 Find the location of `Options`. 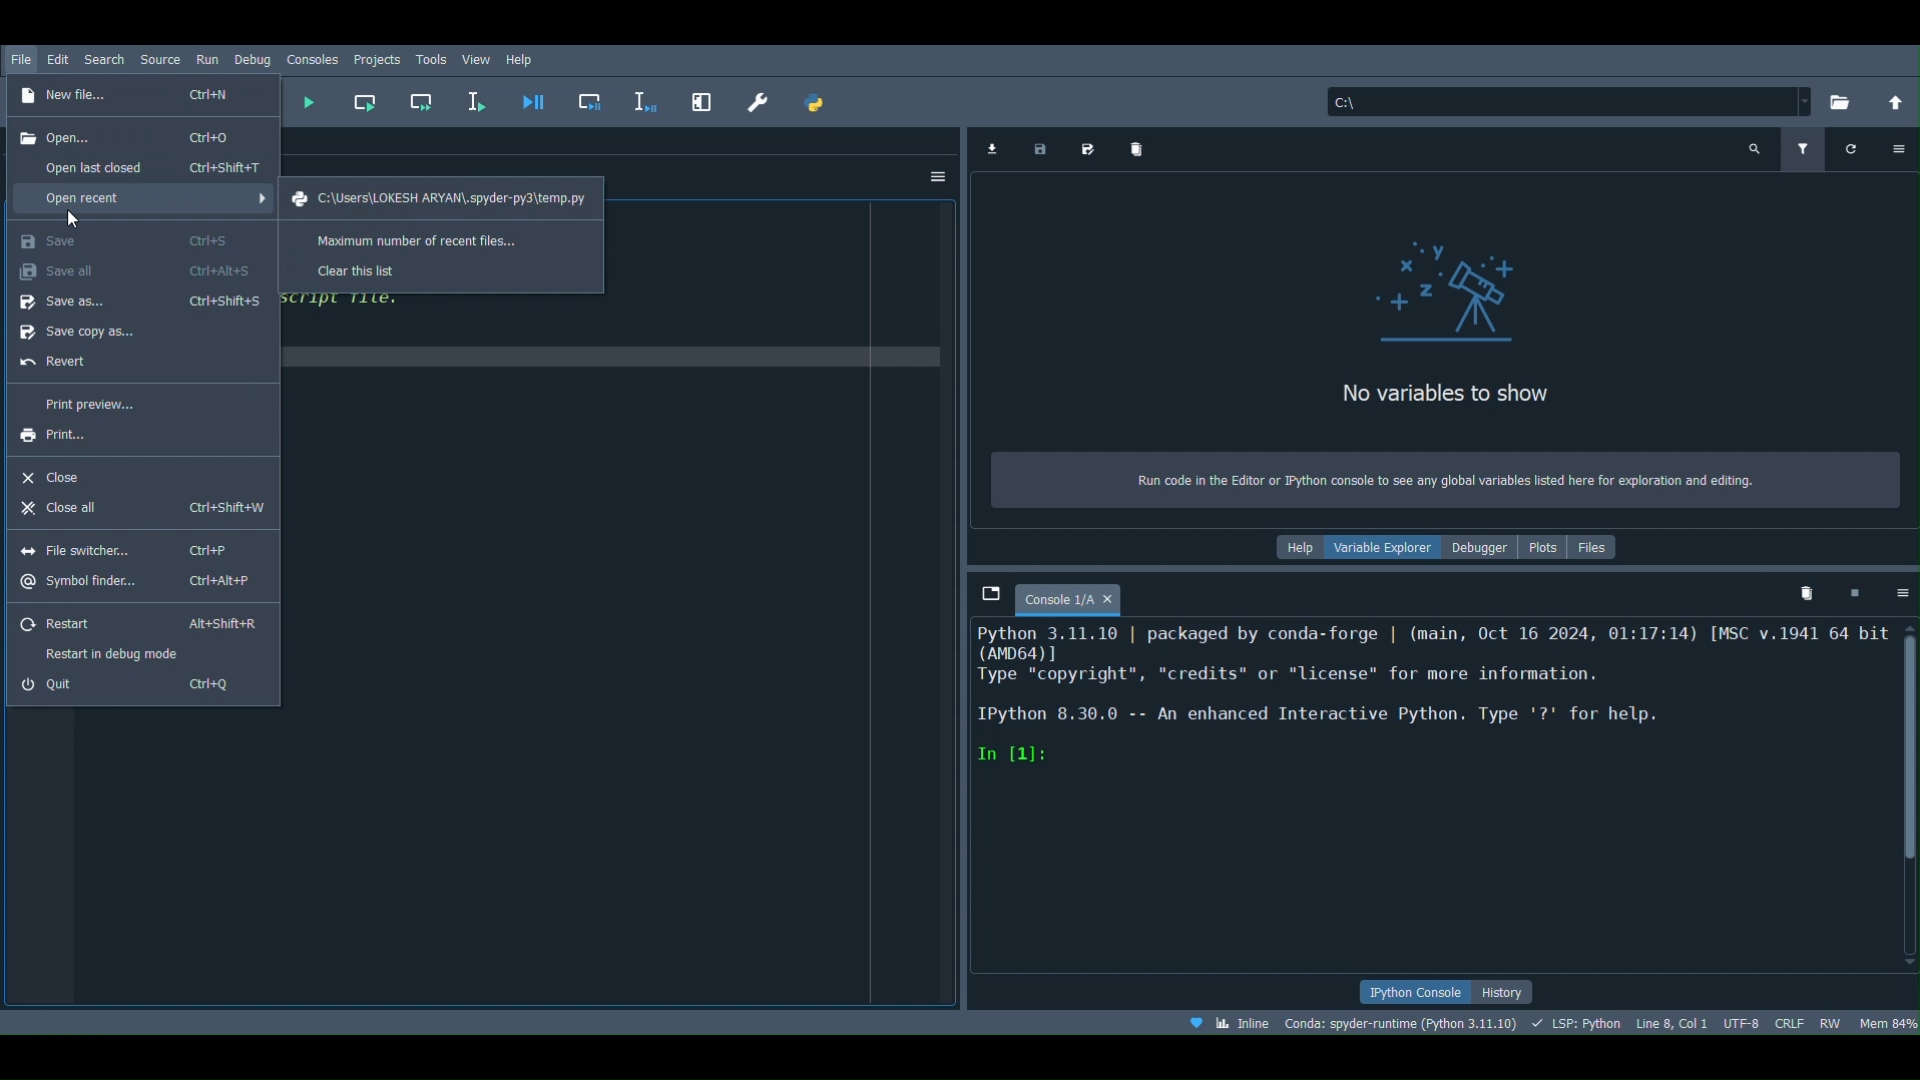

Options is located at coordinates (1898, 150).